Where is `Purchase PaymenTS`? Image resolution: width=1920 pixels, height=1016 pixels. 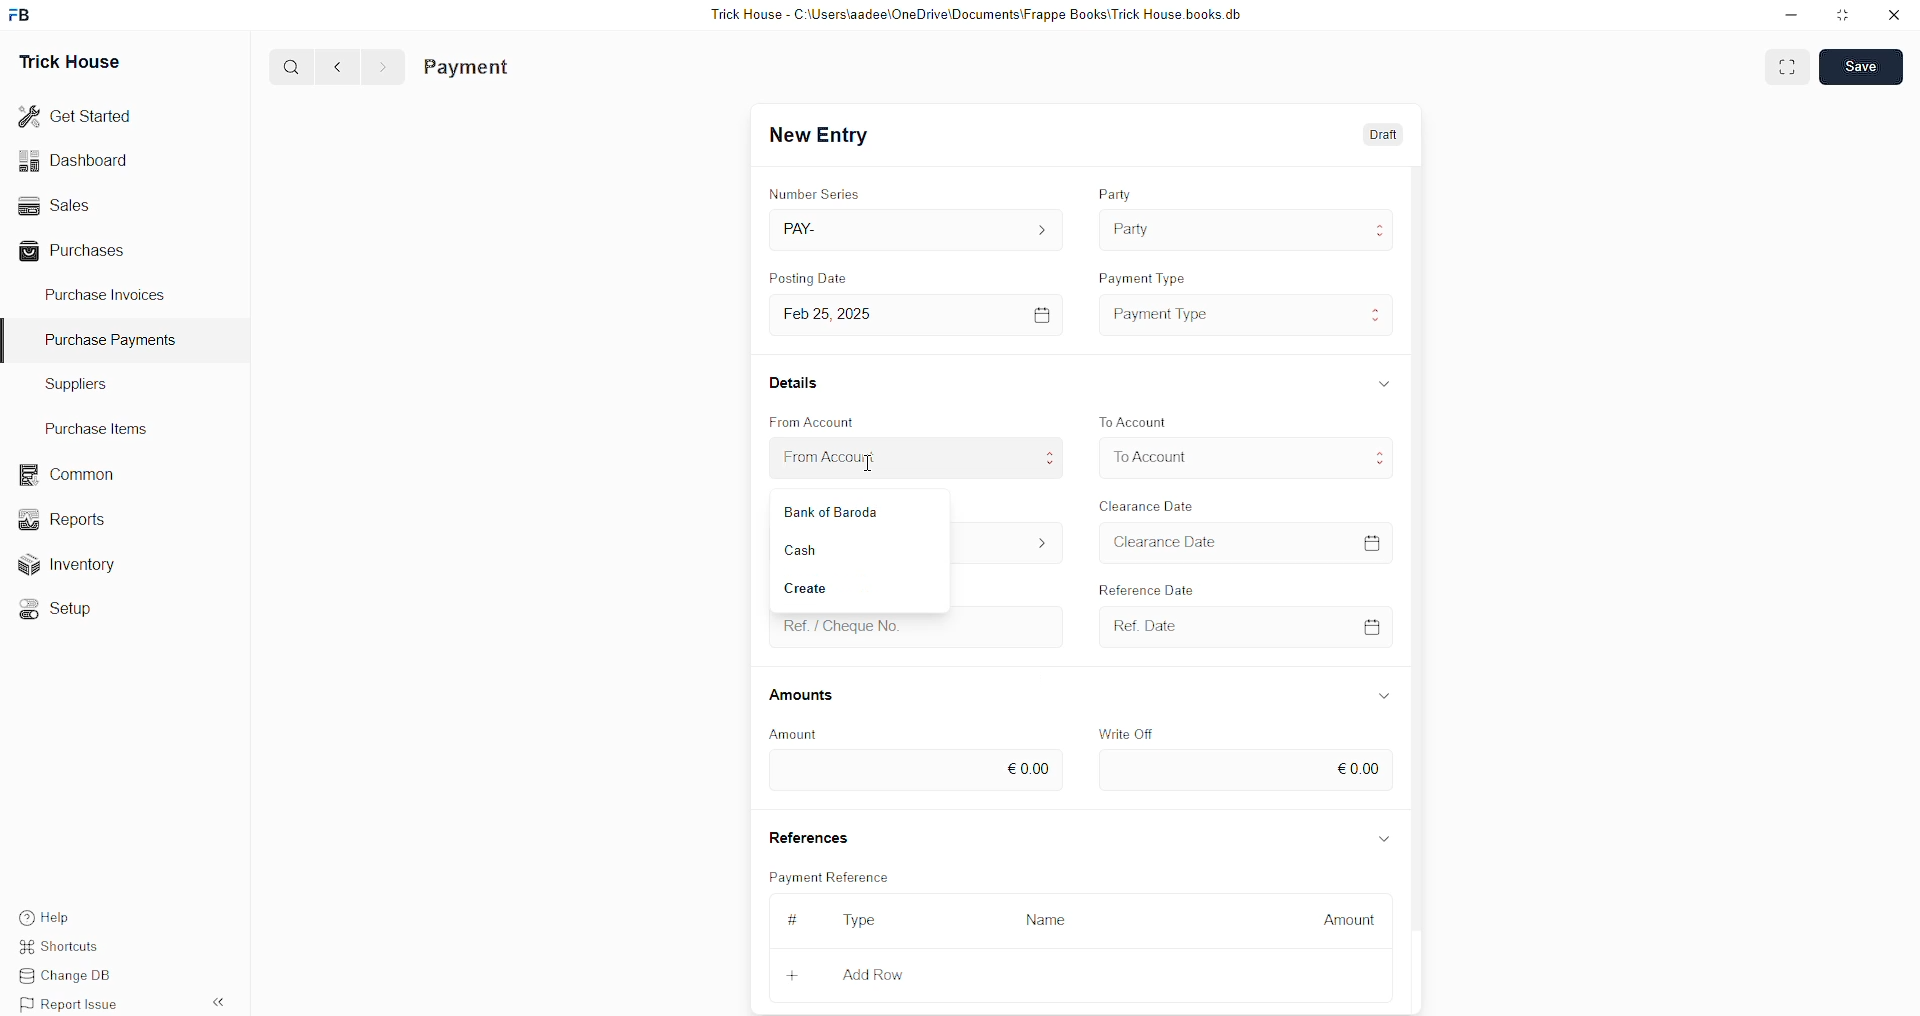 Purchase PaymenTS is located at coordinates (106, 340).